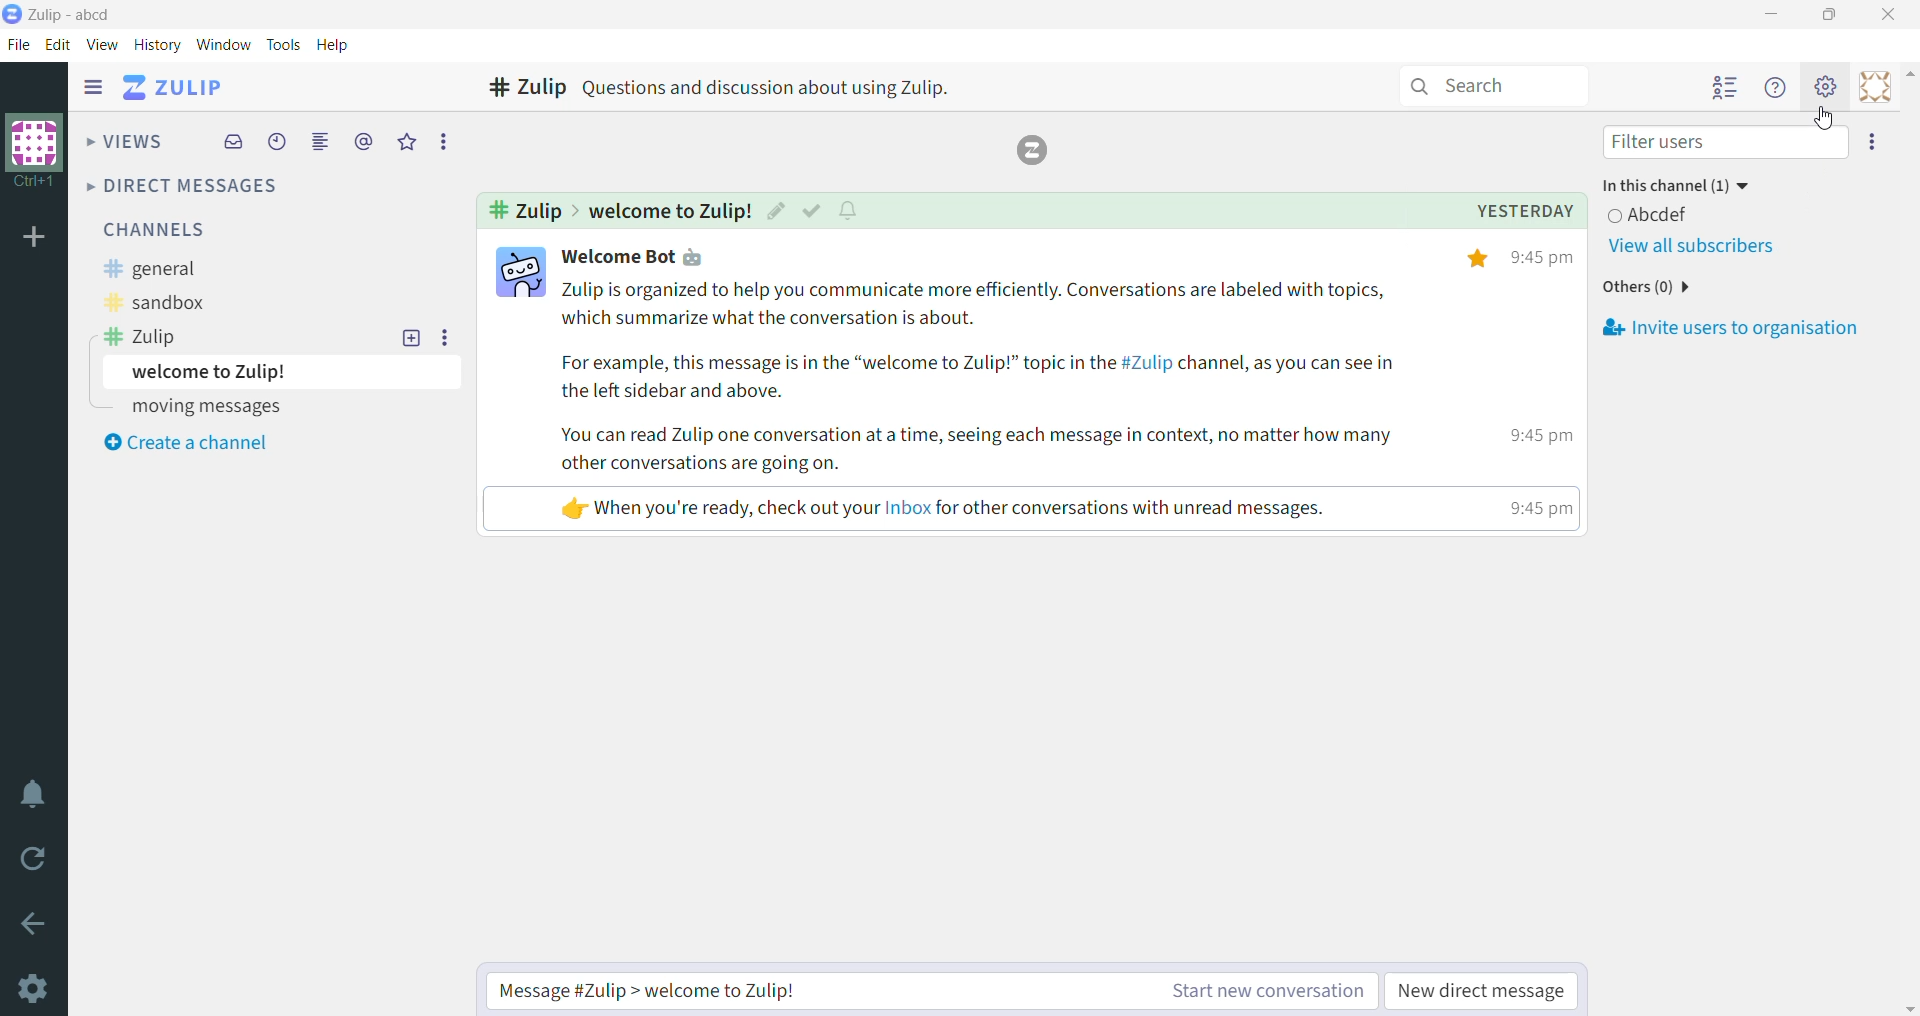 This screenshot has width=1920, height=1016. What do you see at coordinates (1908, 538) in the screenshot?
I see `Vertical Scroll Bar` at bounding box center [1908, 538].